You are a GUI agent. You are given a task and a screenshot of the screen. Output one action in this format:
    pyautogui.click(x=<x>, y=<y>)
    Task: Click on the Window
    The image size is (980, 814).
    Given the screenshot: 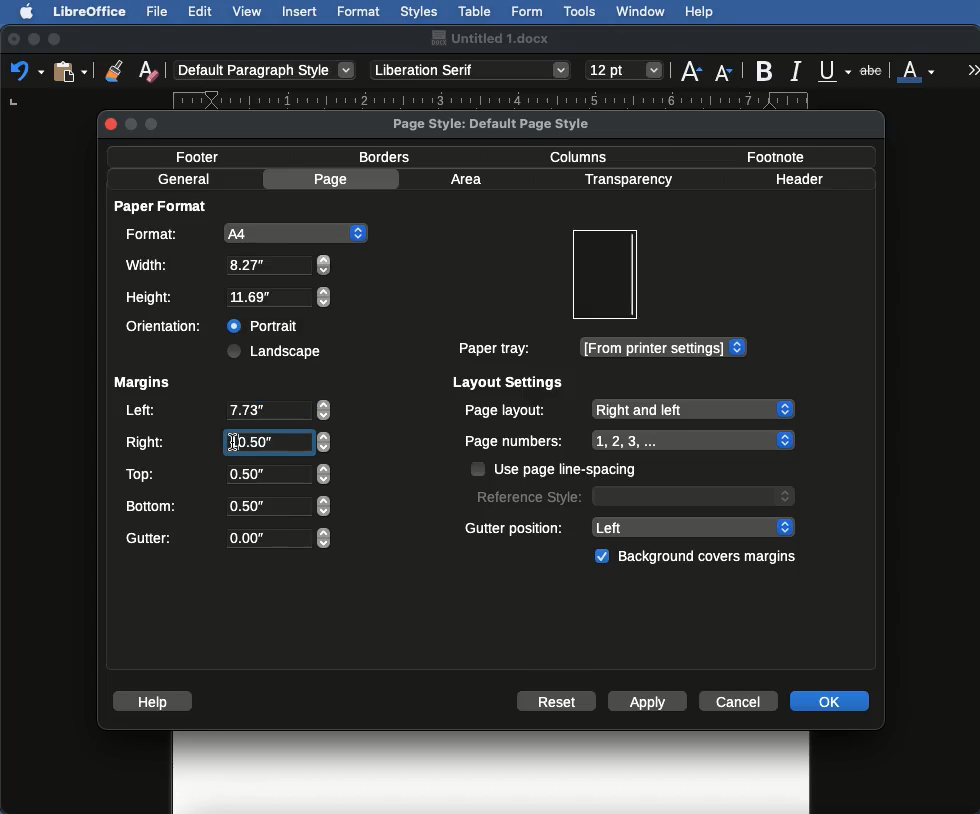 What is the action you would take?
    pyautogui.click(x=641, y=12)
    